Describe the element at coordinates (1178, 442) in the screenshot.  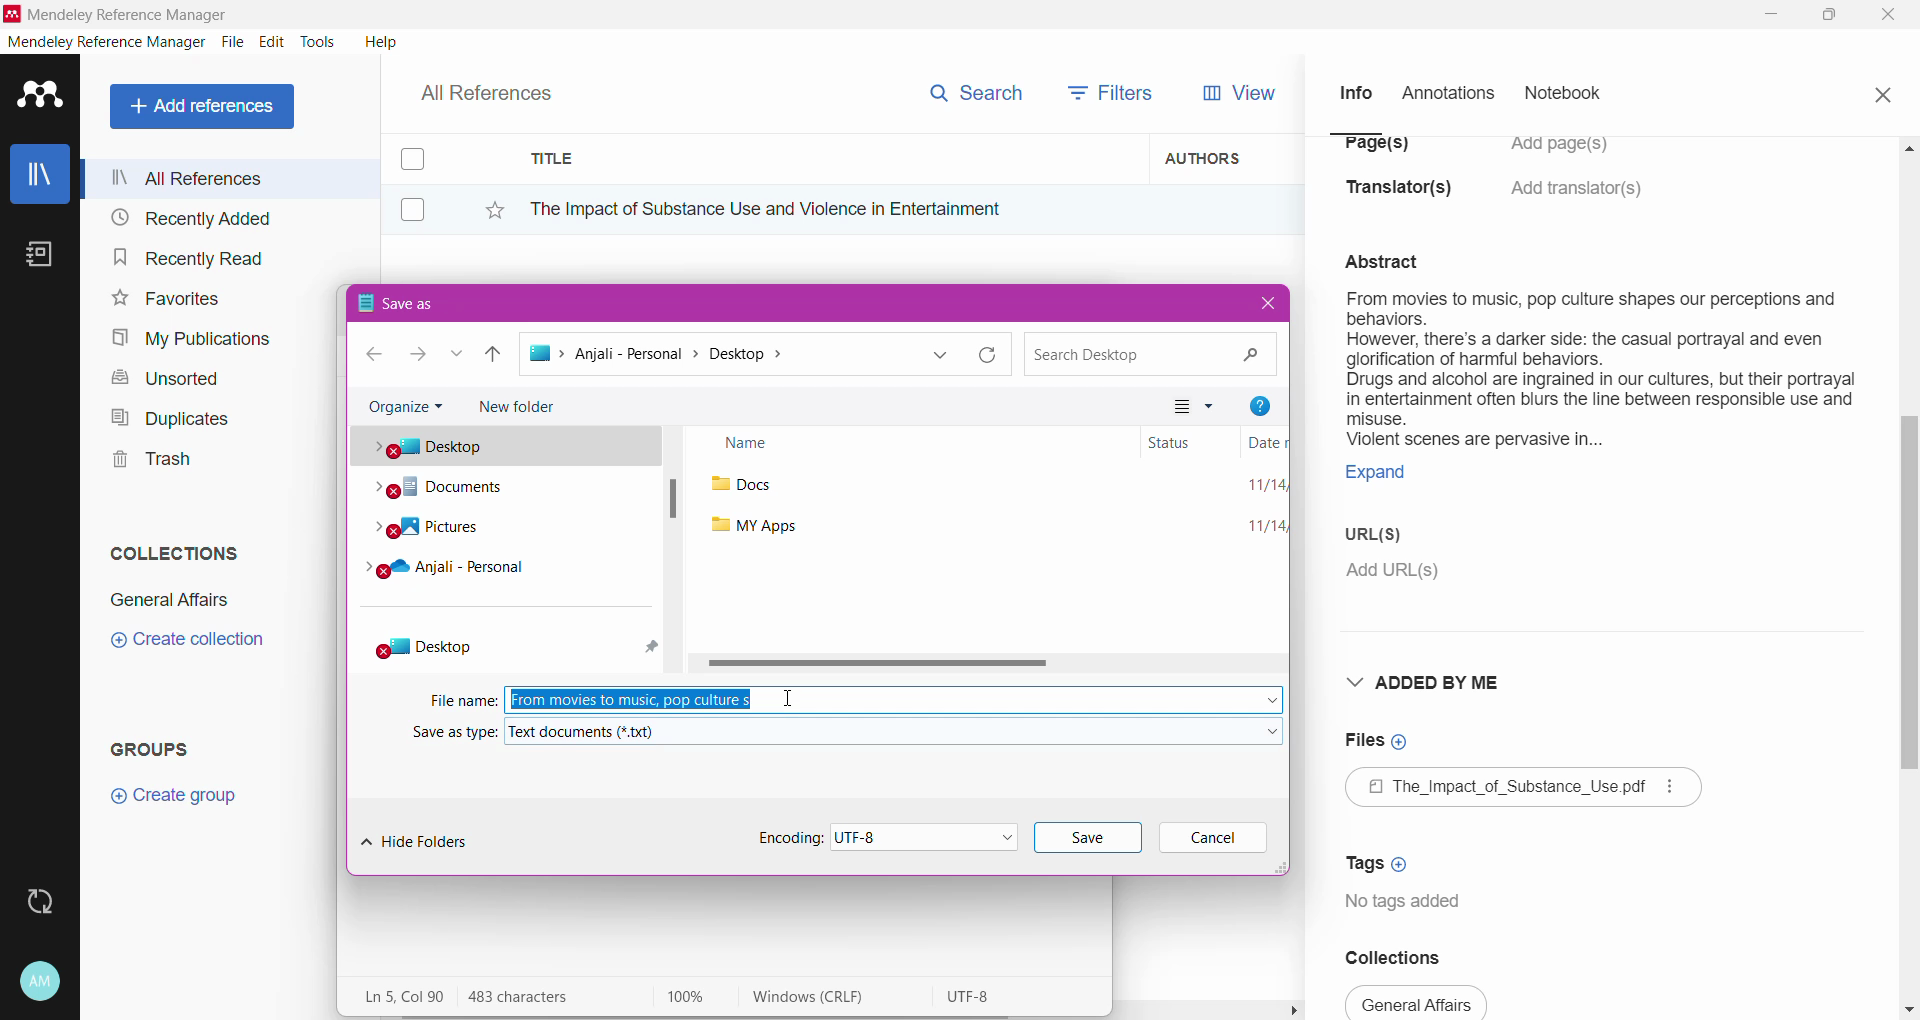
I see `Status` at that location.